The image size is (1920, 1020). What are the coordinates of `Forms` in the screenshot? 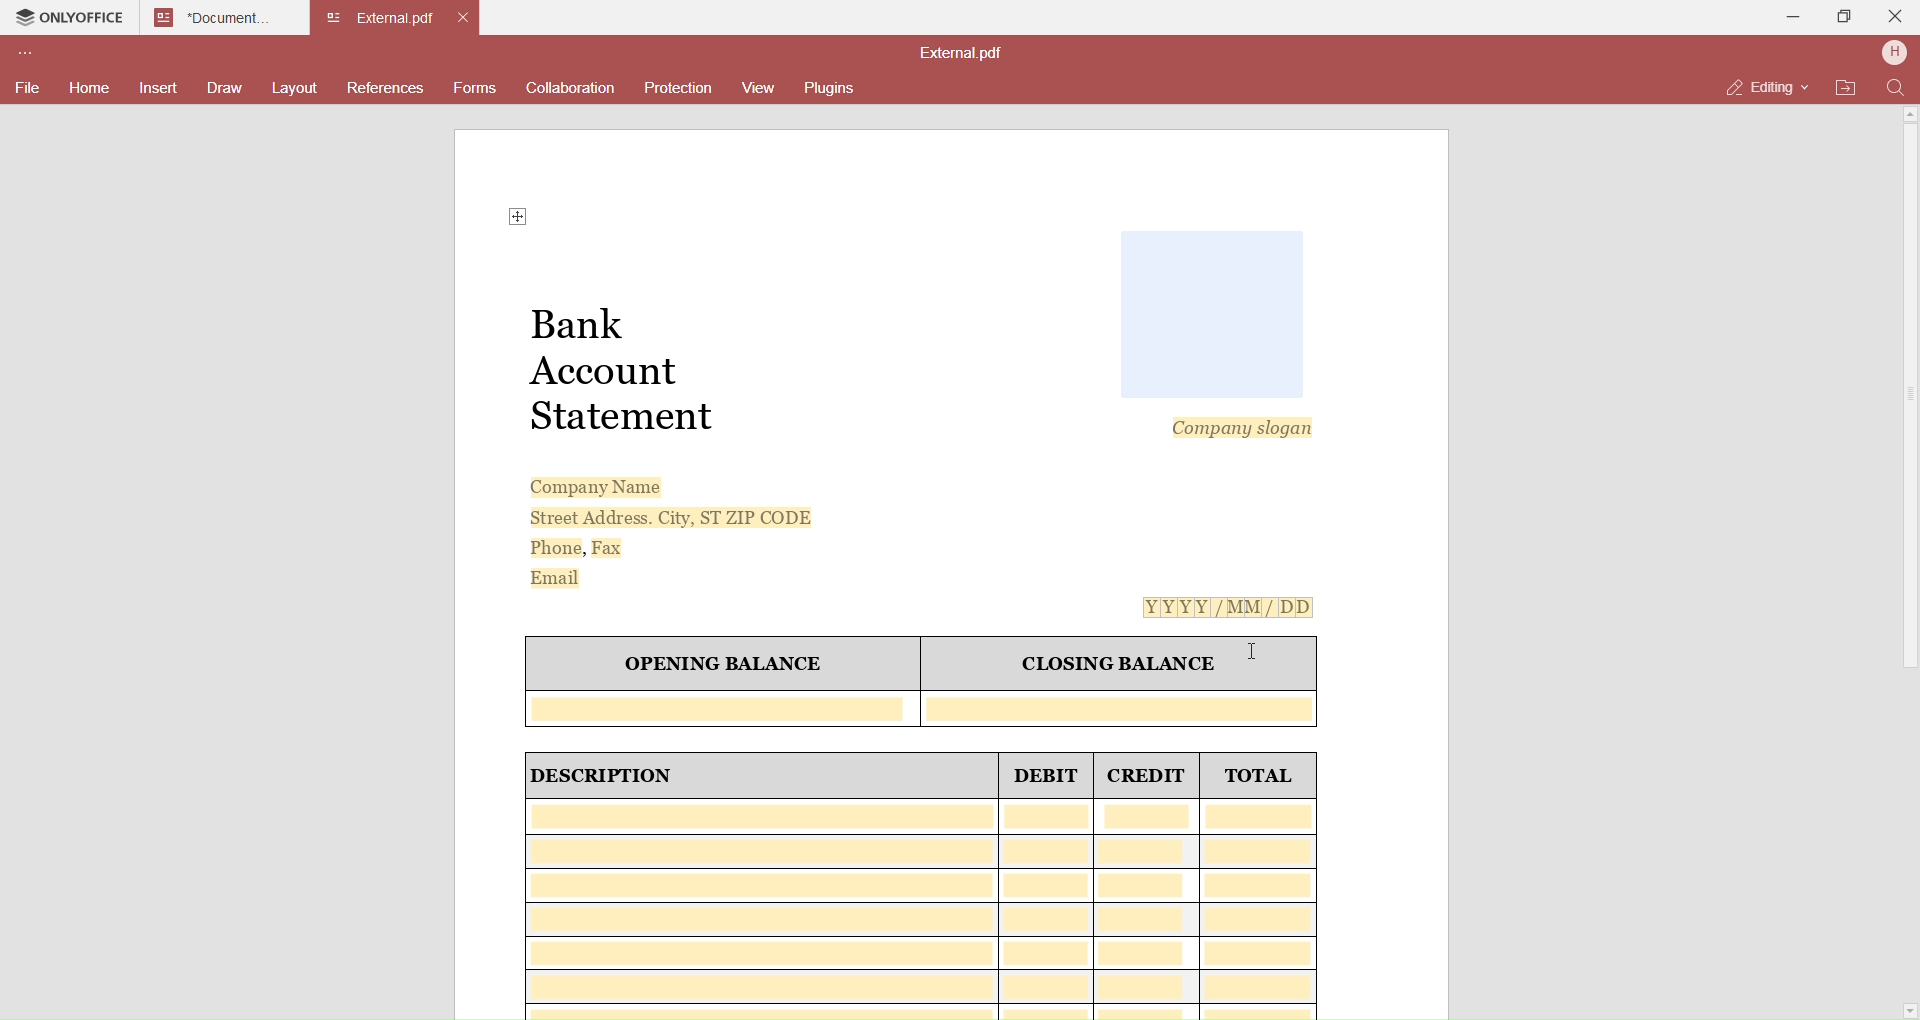 It's located at (475, 90).